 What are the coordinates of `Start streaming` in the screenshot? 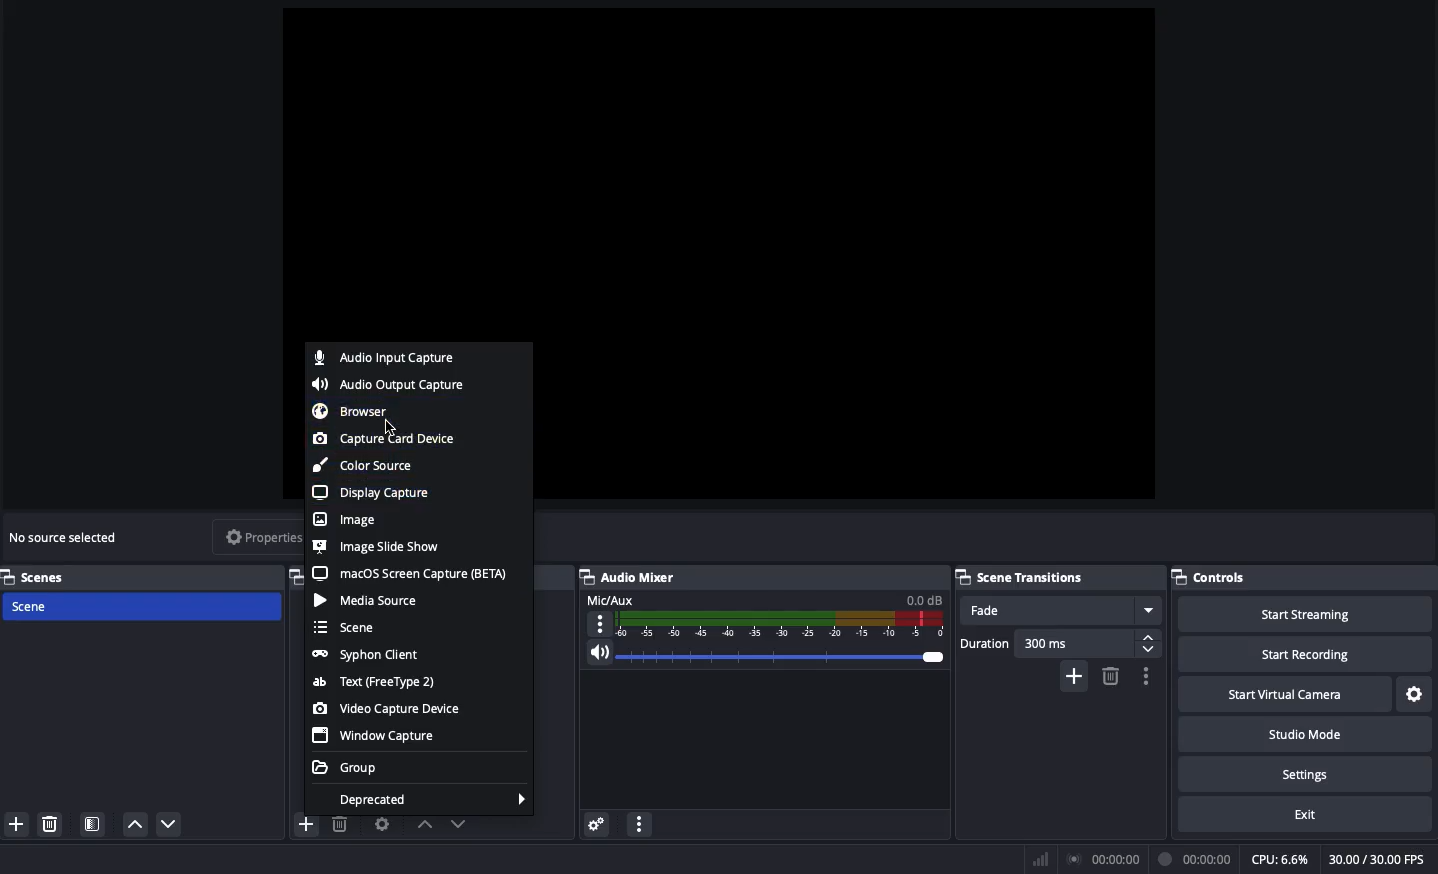 It's located at (1312, 610).